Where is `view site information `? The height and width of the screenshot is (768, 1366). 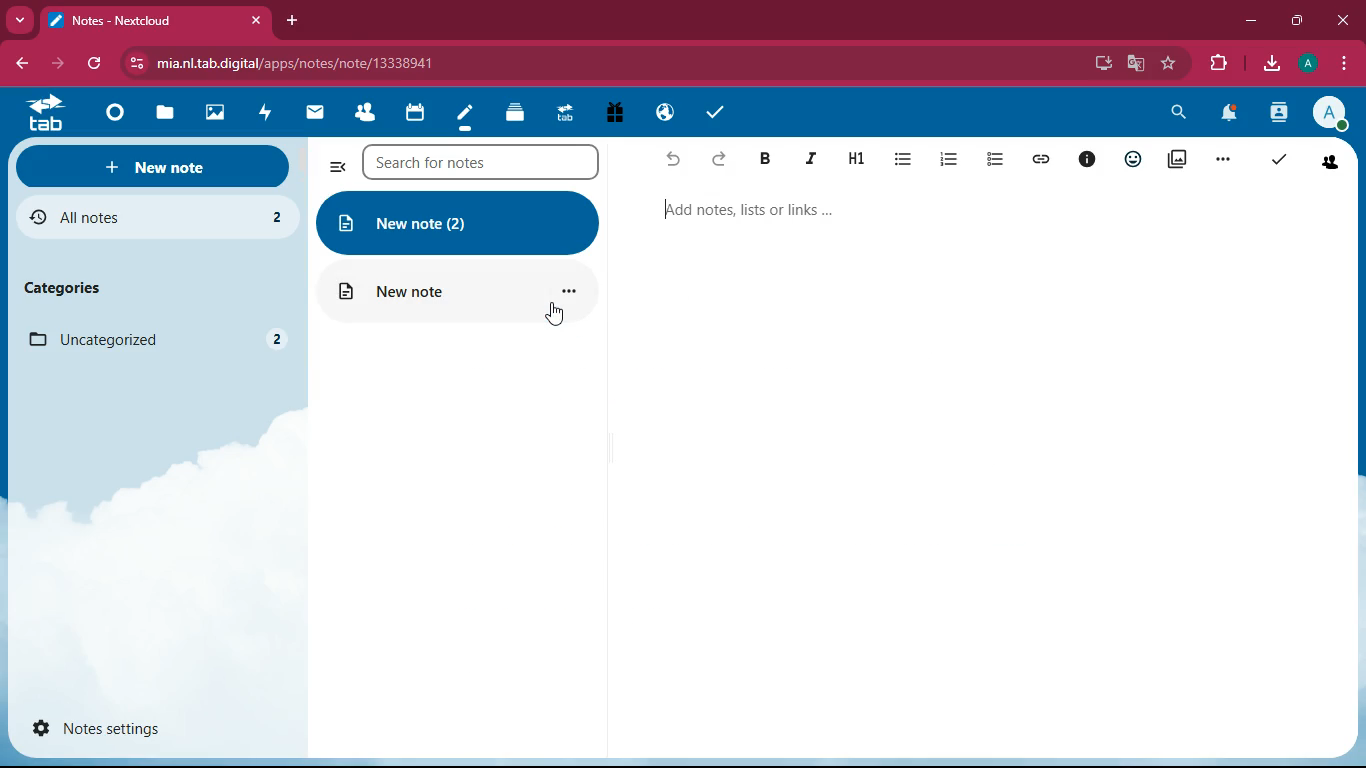 view site information  is located at coordinates (138, 65).